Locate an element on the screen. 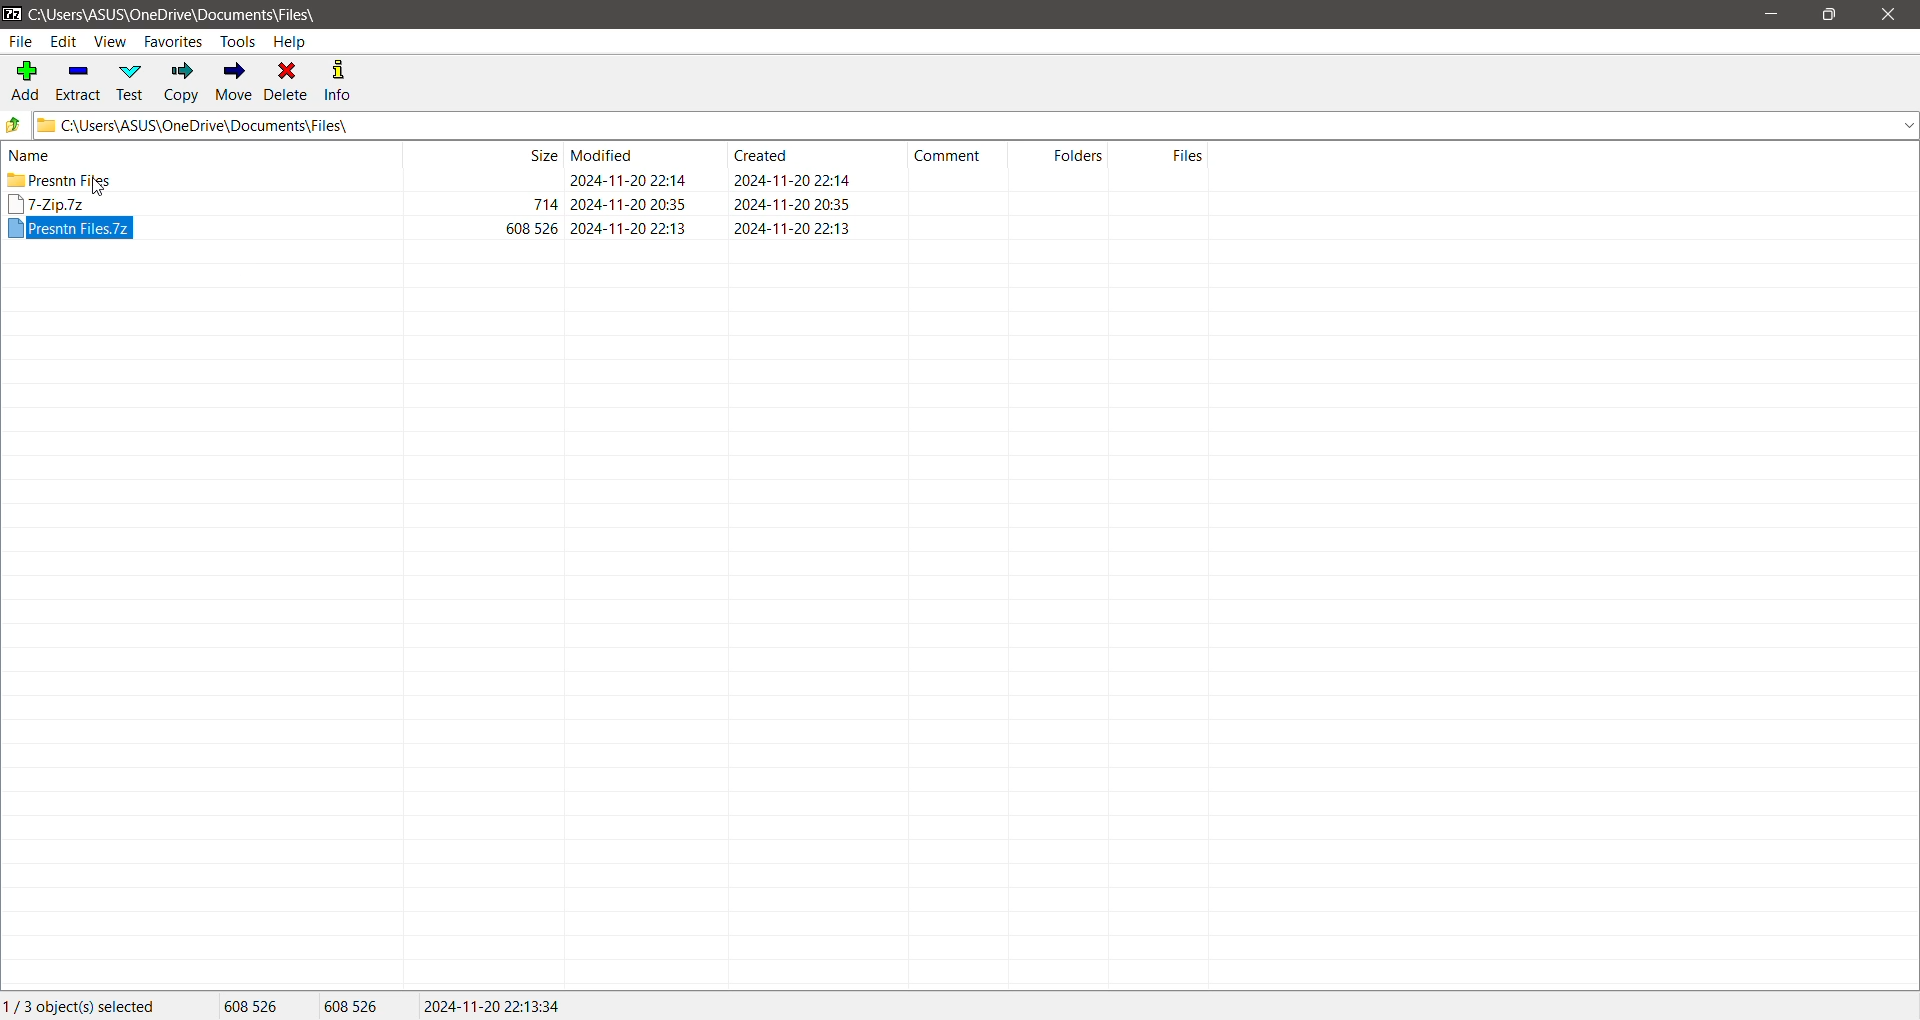  Favorites is located at coordinates (174, 41).